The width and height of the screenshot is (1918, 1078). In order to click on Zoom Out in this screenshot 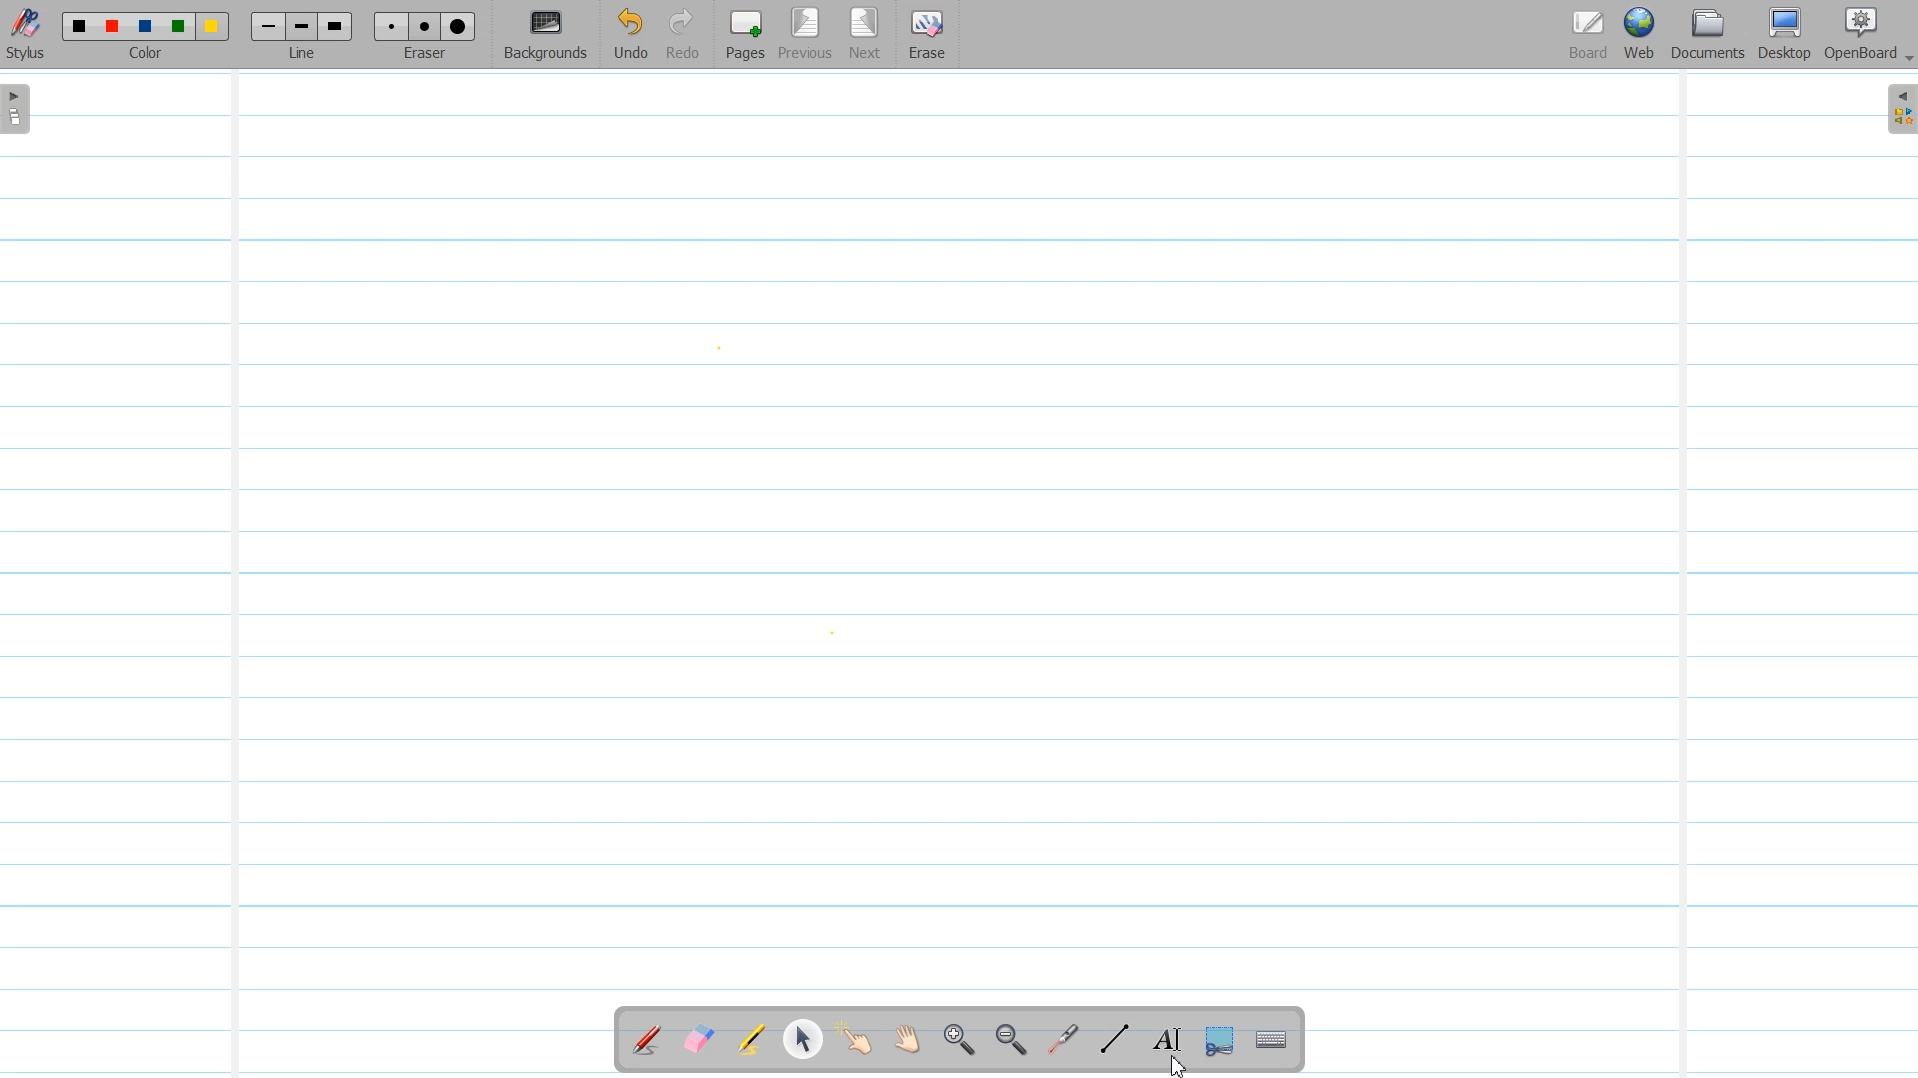, I will do `click(1007, 1041)`.